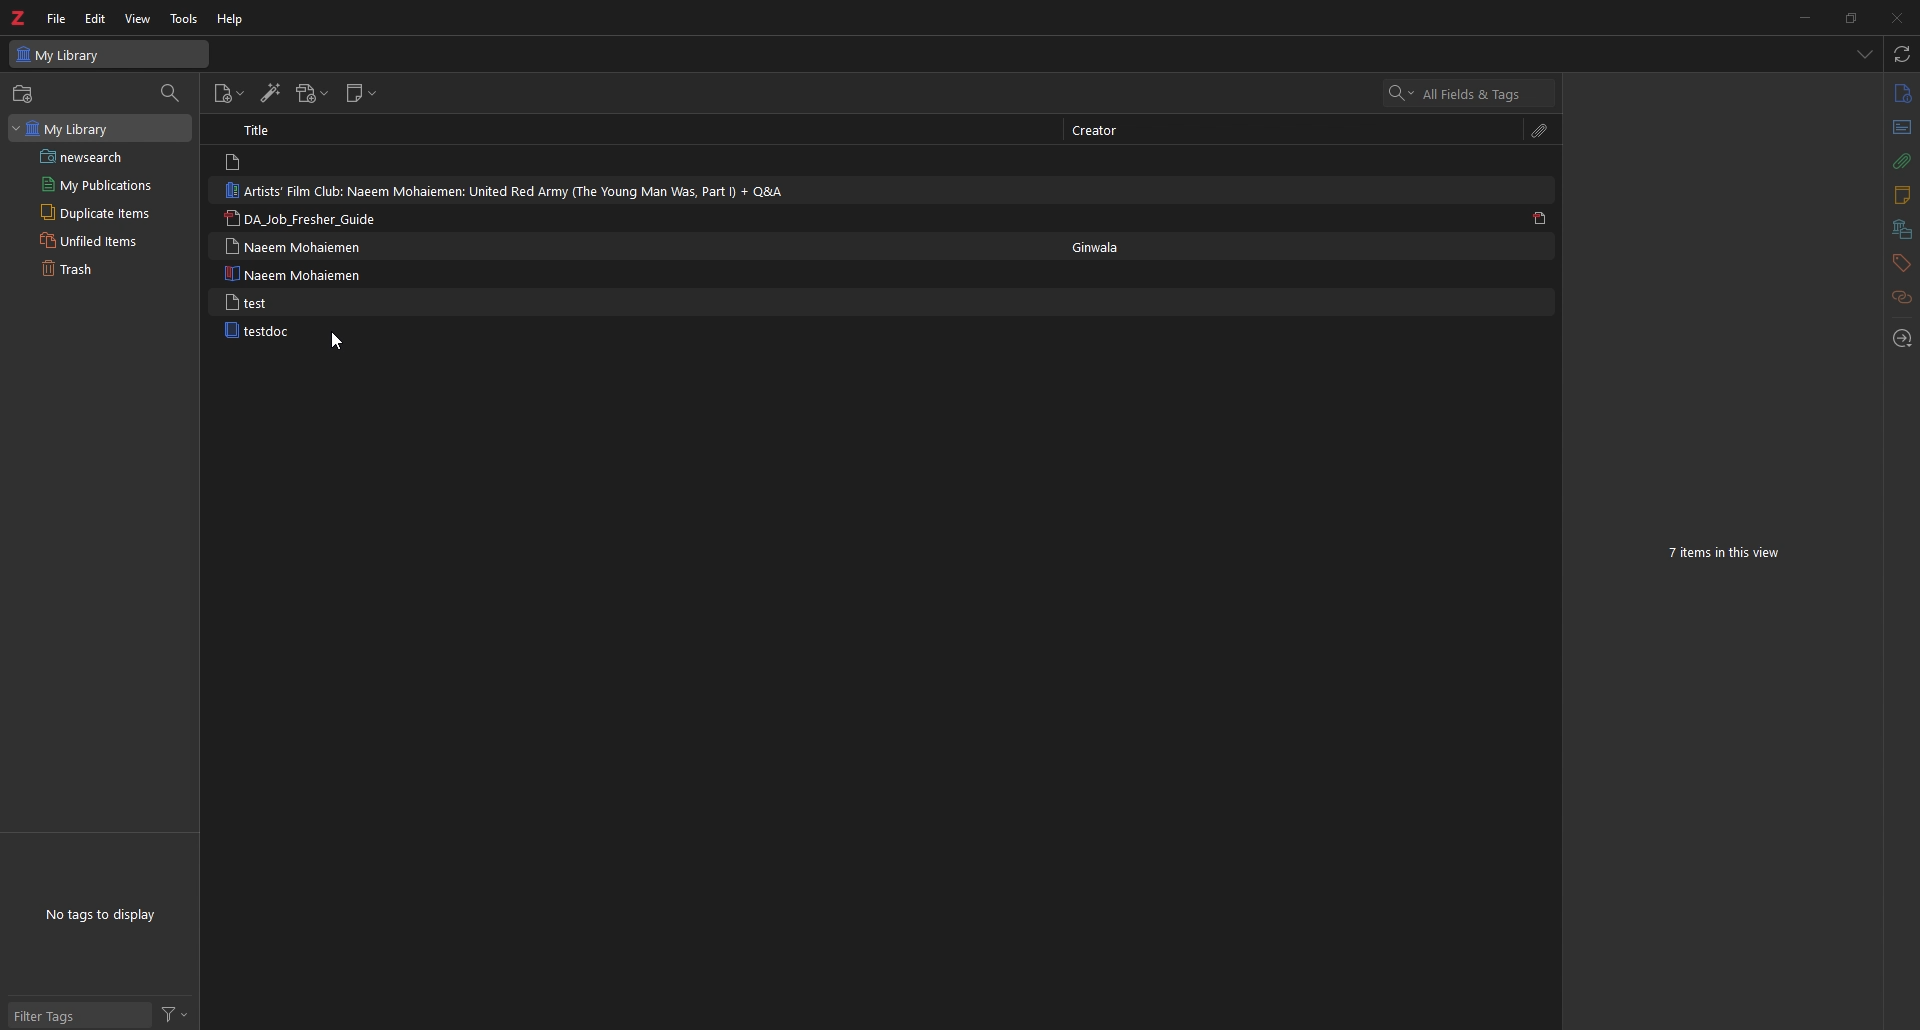  I want to click on edit, so click(97, 18).